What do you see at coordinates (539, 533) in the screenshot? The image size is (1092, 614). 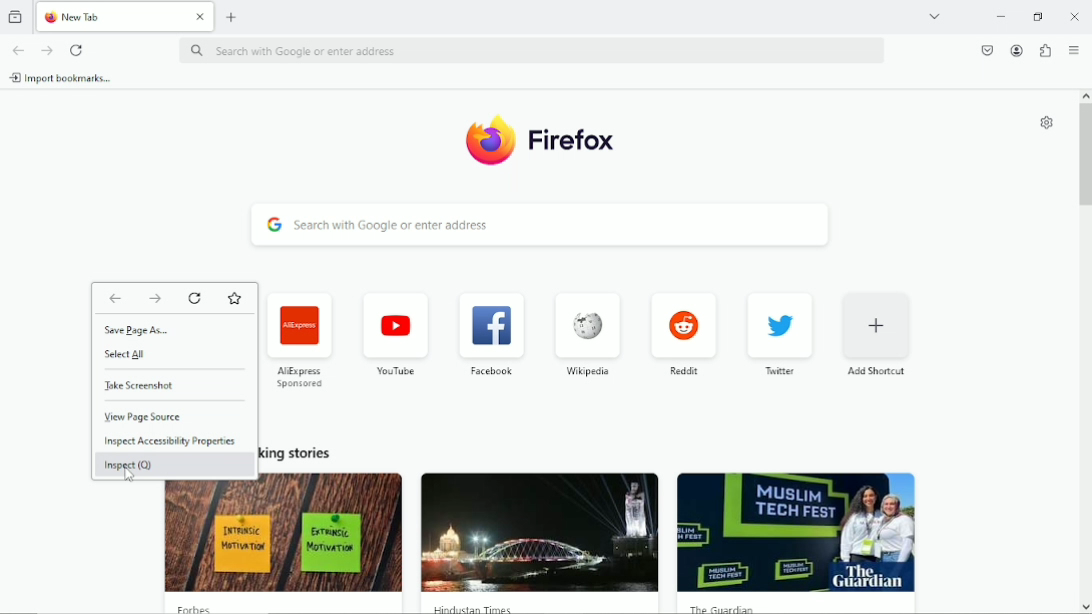 I see `image` at bounding box center [539, 533].